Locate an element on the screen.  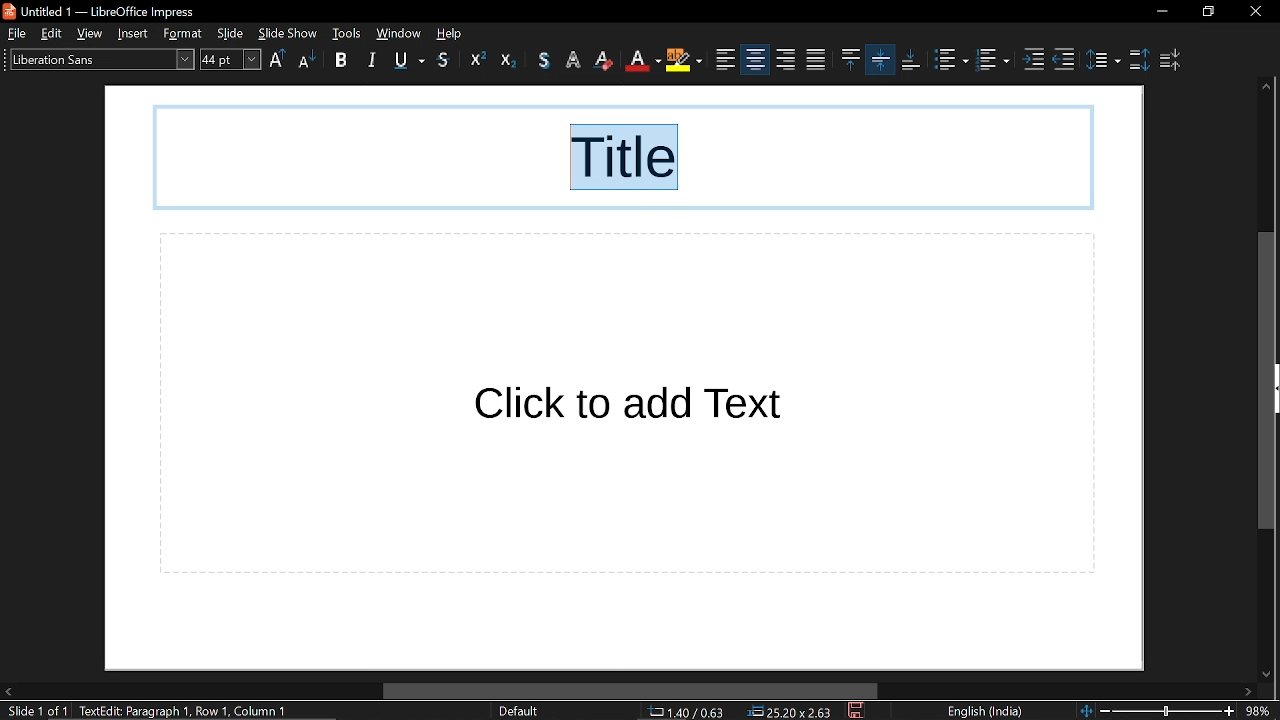
view is located at coordinates (94, 34).